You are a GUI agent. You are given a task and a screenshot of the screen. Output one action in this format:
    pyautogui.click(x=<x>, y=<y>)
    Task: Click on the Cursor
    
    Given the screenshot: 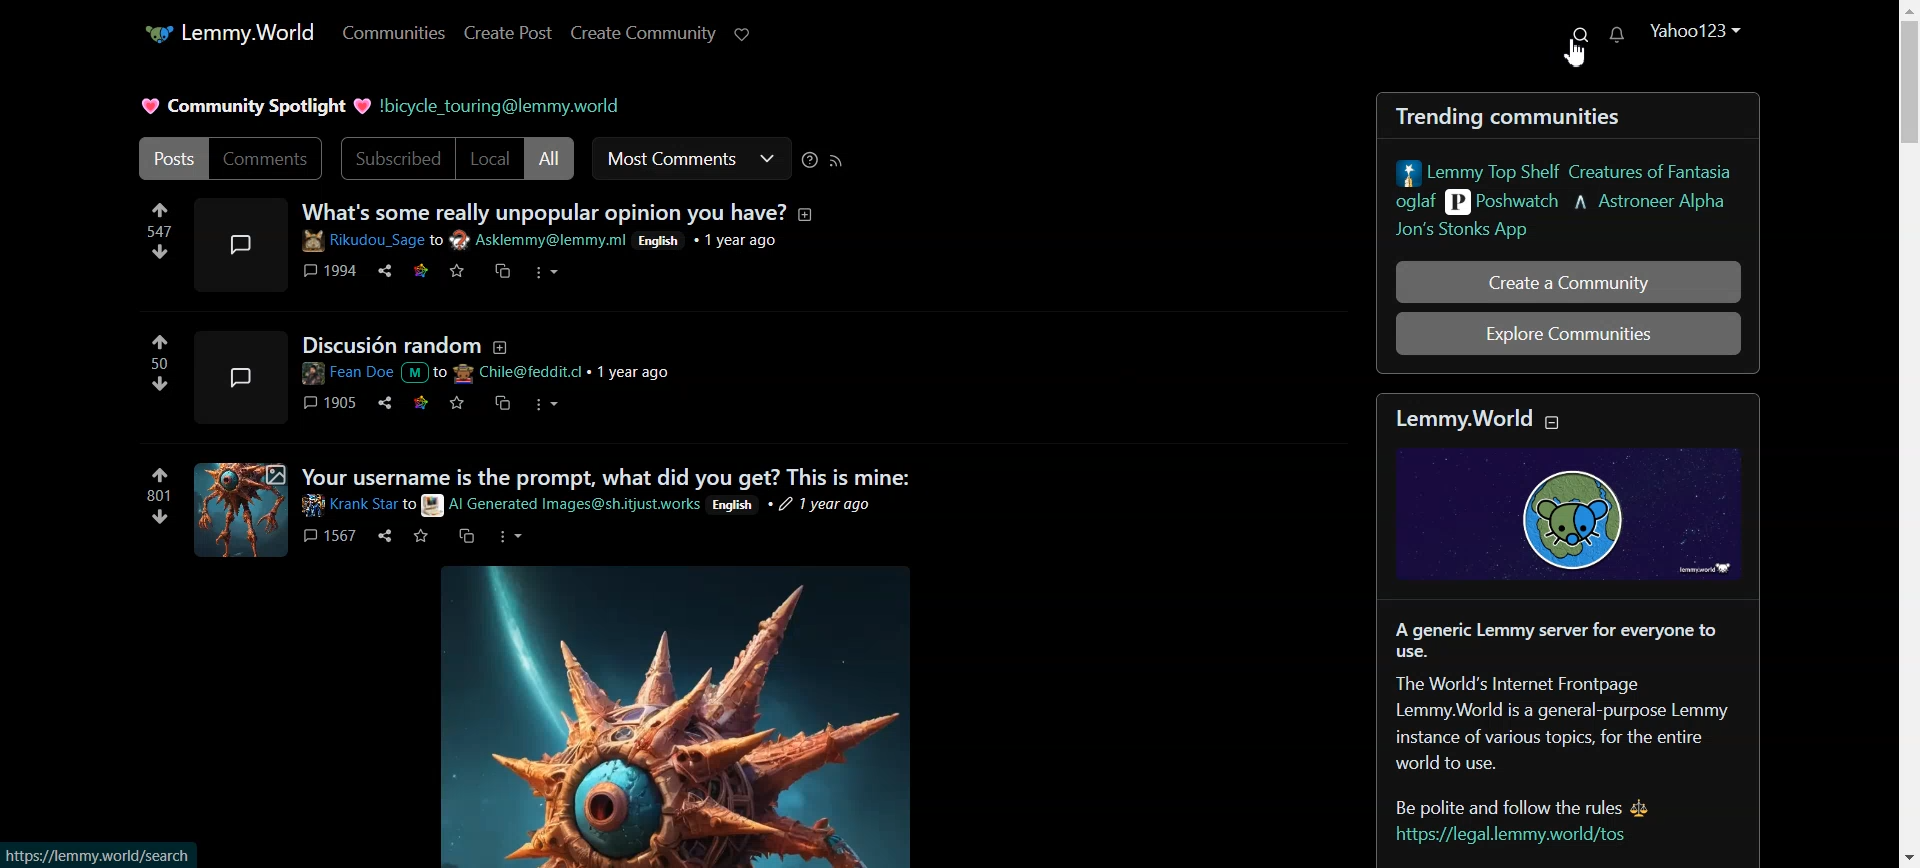 What is the action you would take?
    pyautogui.click(x=1574, y=53)
    